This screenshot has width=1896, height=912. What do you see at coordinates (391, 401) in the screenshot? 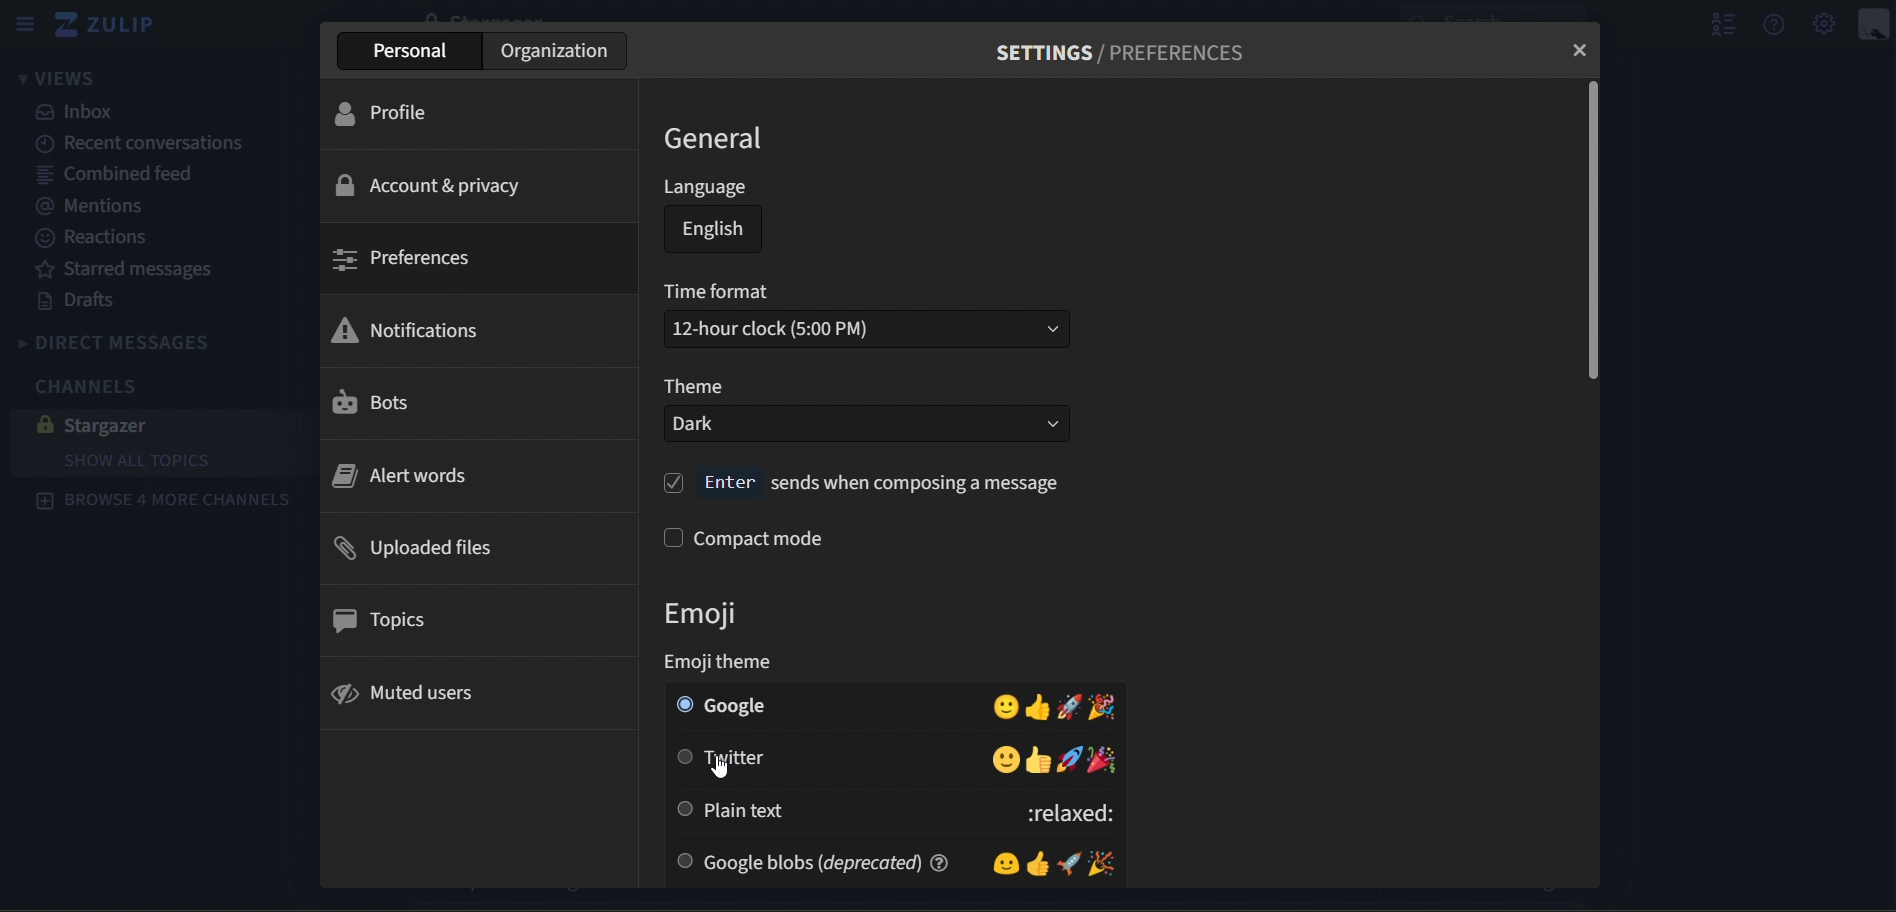
I see `bots` at bounding box center [391, 401].